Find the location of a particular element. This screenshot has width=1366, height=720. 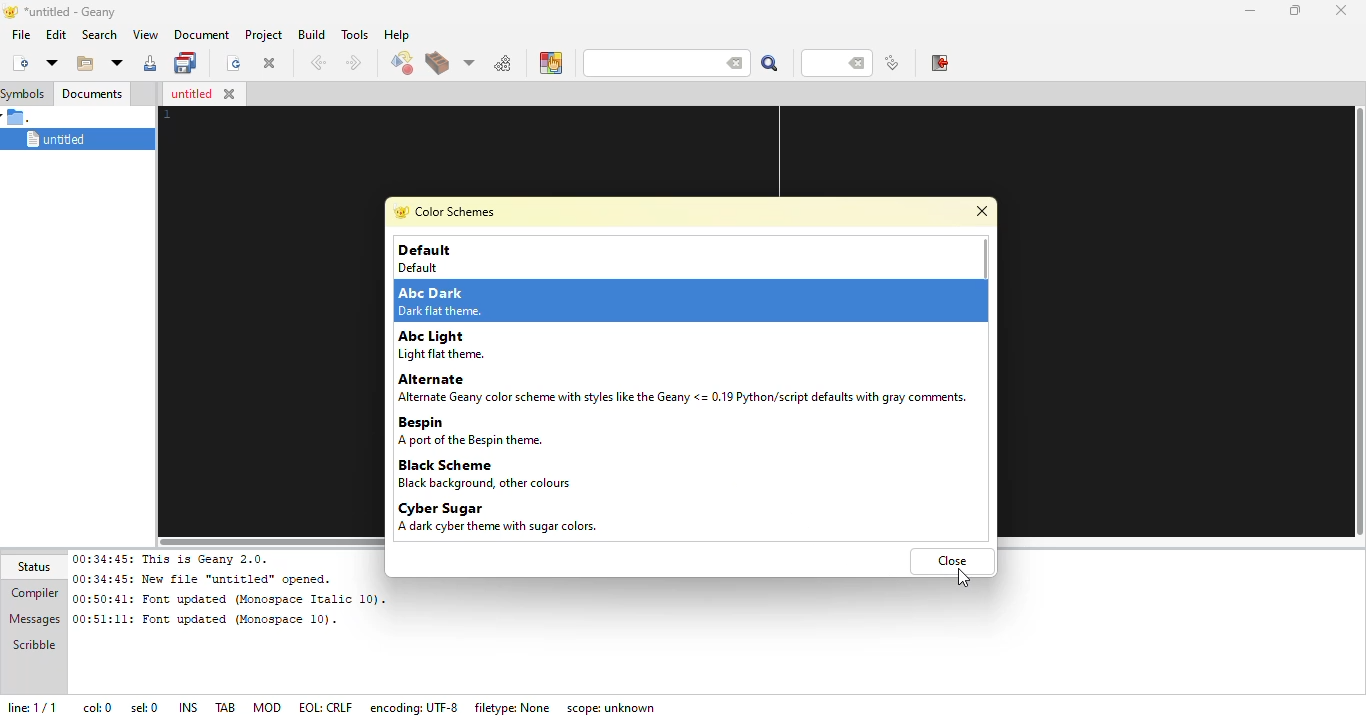

Alternate Alterate Geany color scheme with styles like the Geany <= 0.19 Python/script defaults with gray comments. is located at coordinates (687, 389).